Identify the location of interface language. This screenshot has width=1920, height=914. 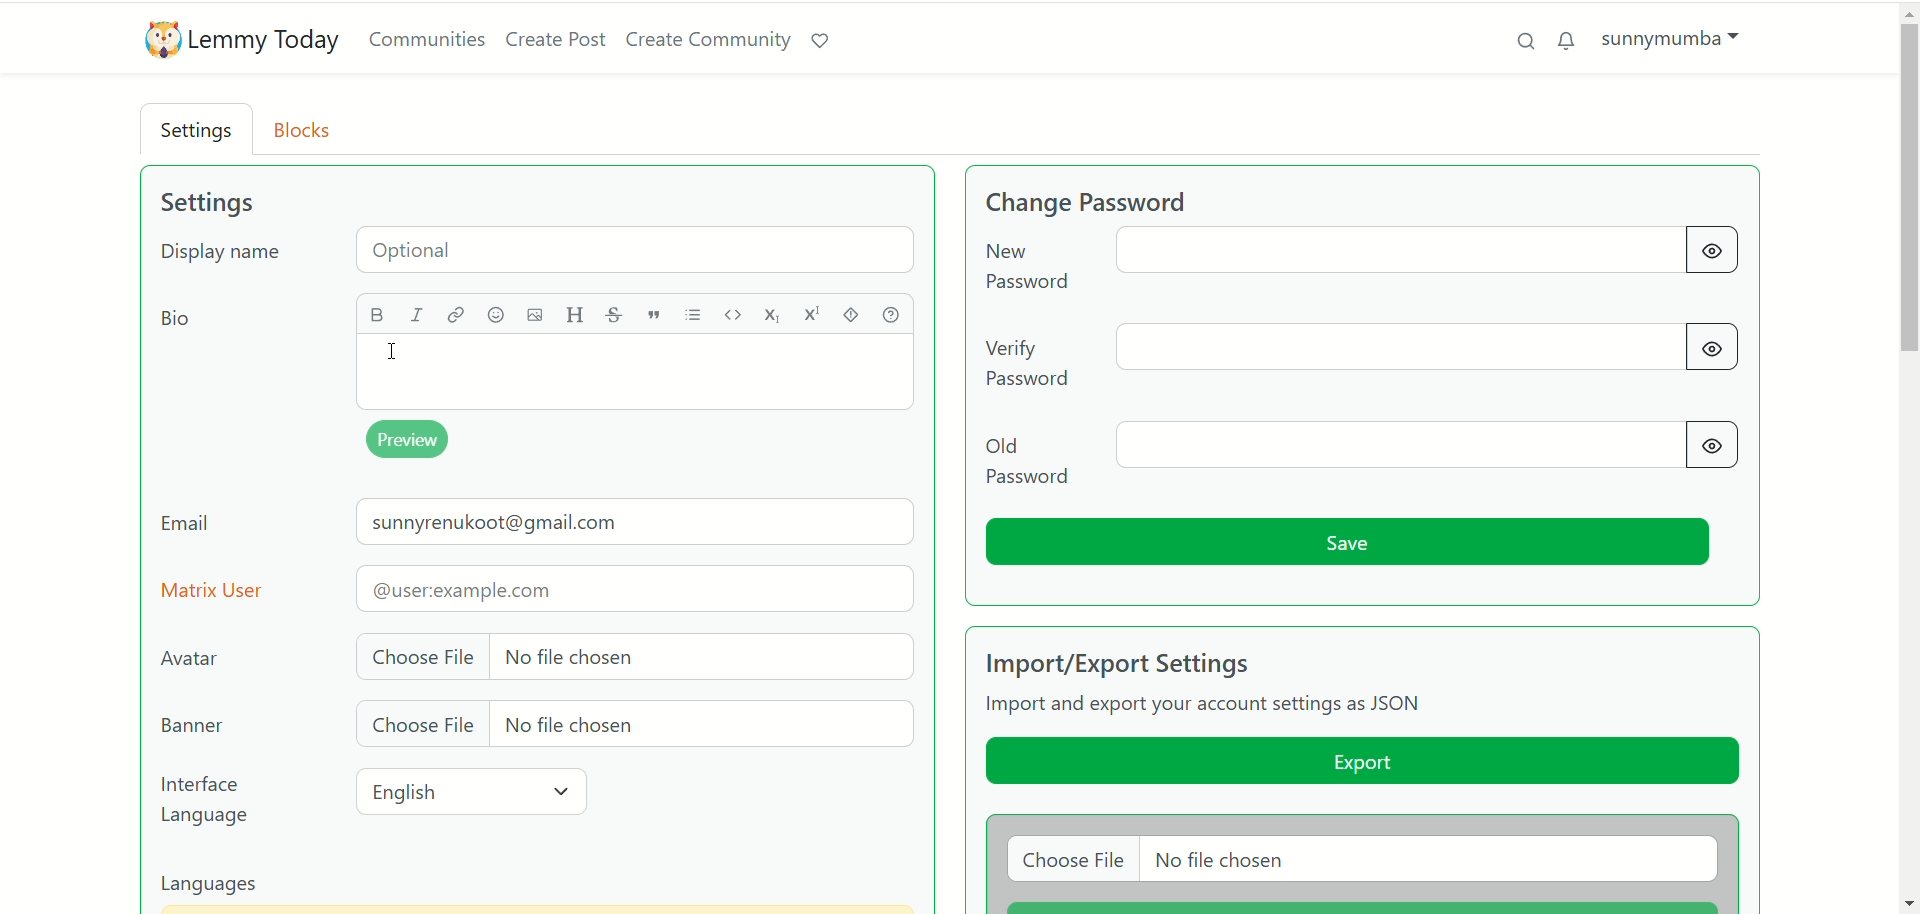
(208, 801).